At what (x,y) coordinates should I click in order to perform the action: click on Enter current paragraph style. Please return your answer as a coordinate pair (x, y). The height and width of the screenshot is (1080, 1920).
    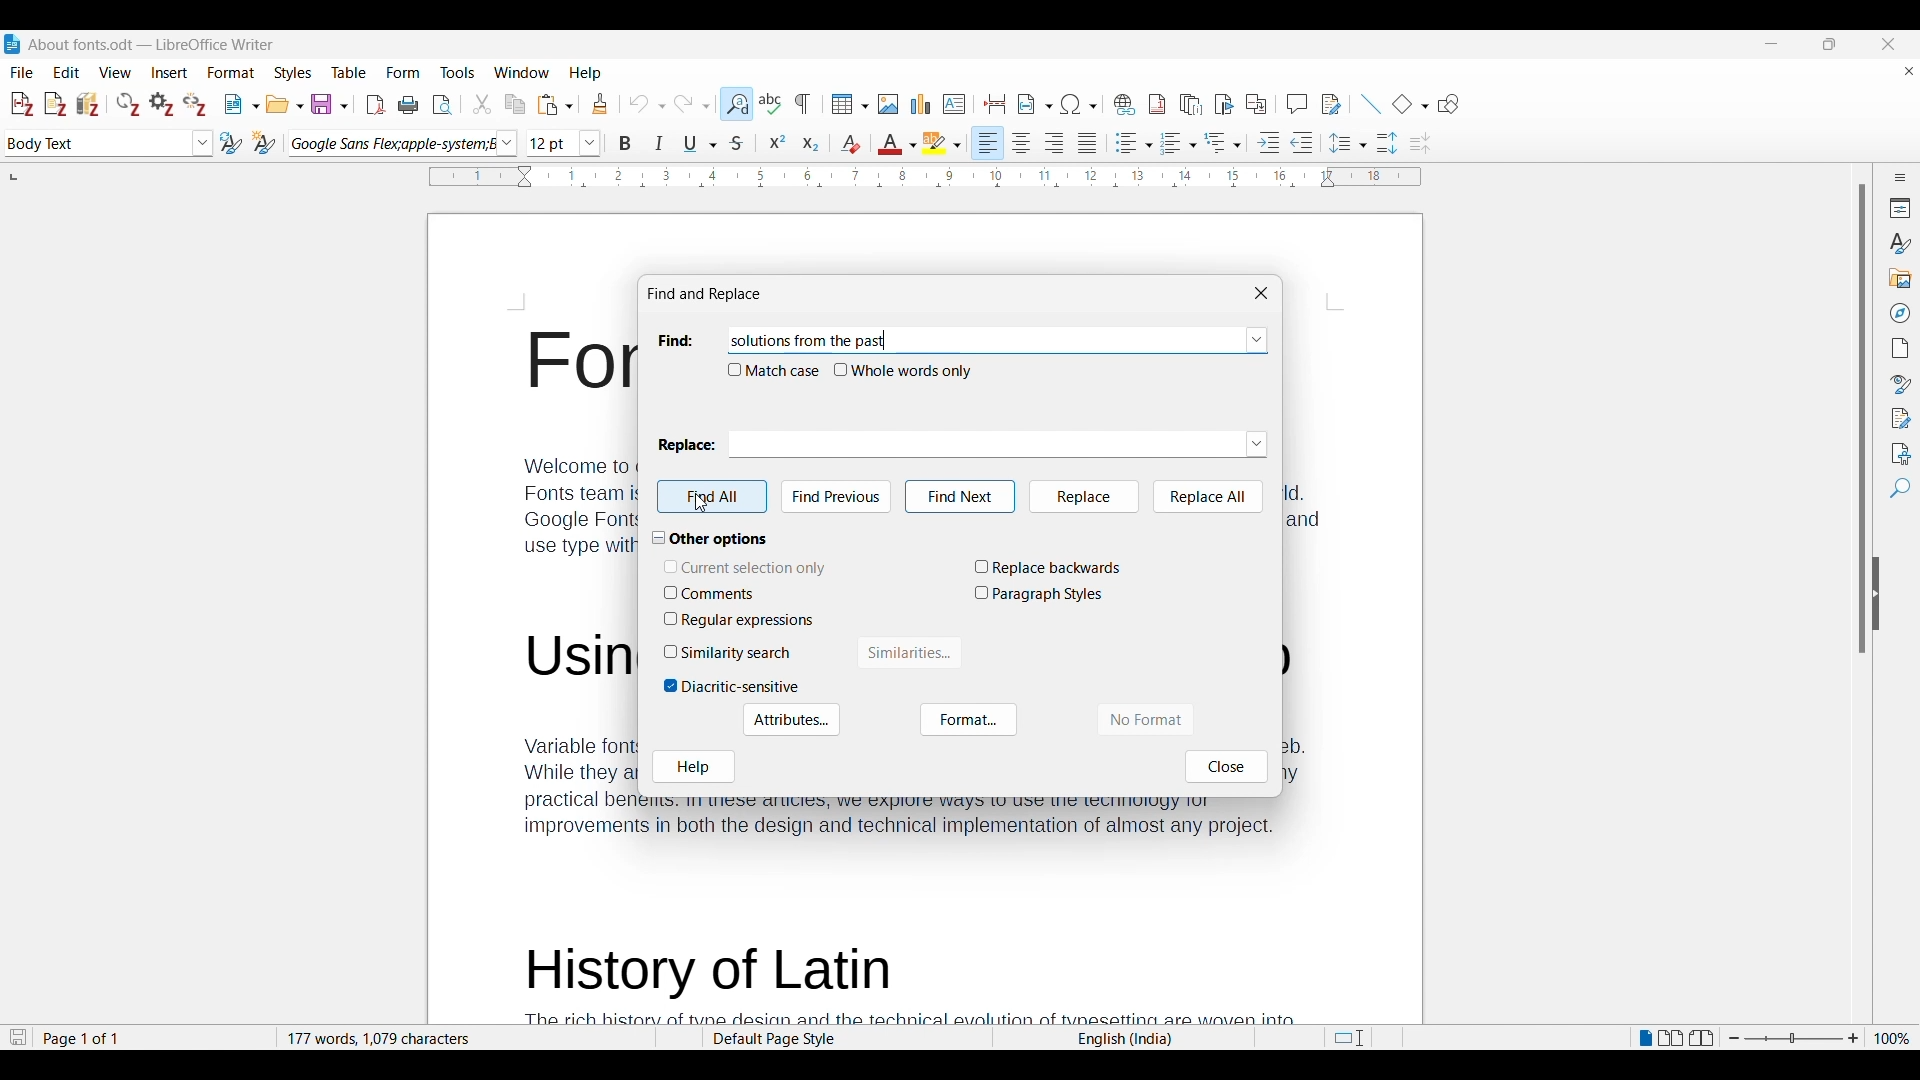
    Looking at the image, I should click on (96, 143).